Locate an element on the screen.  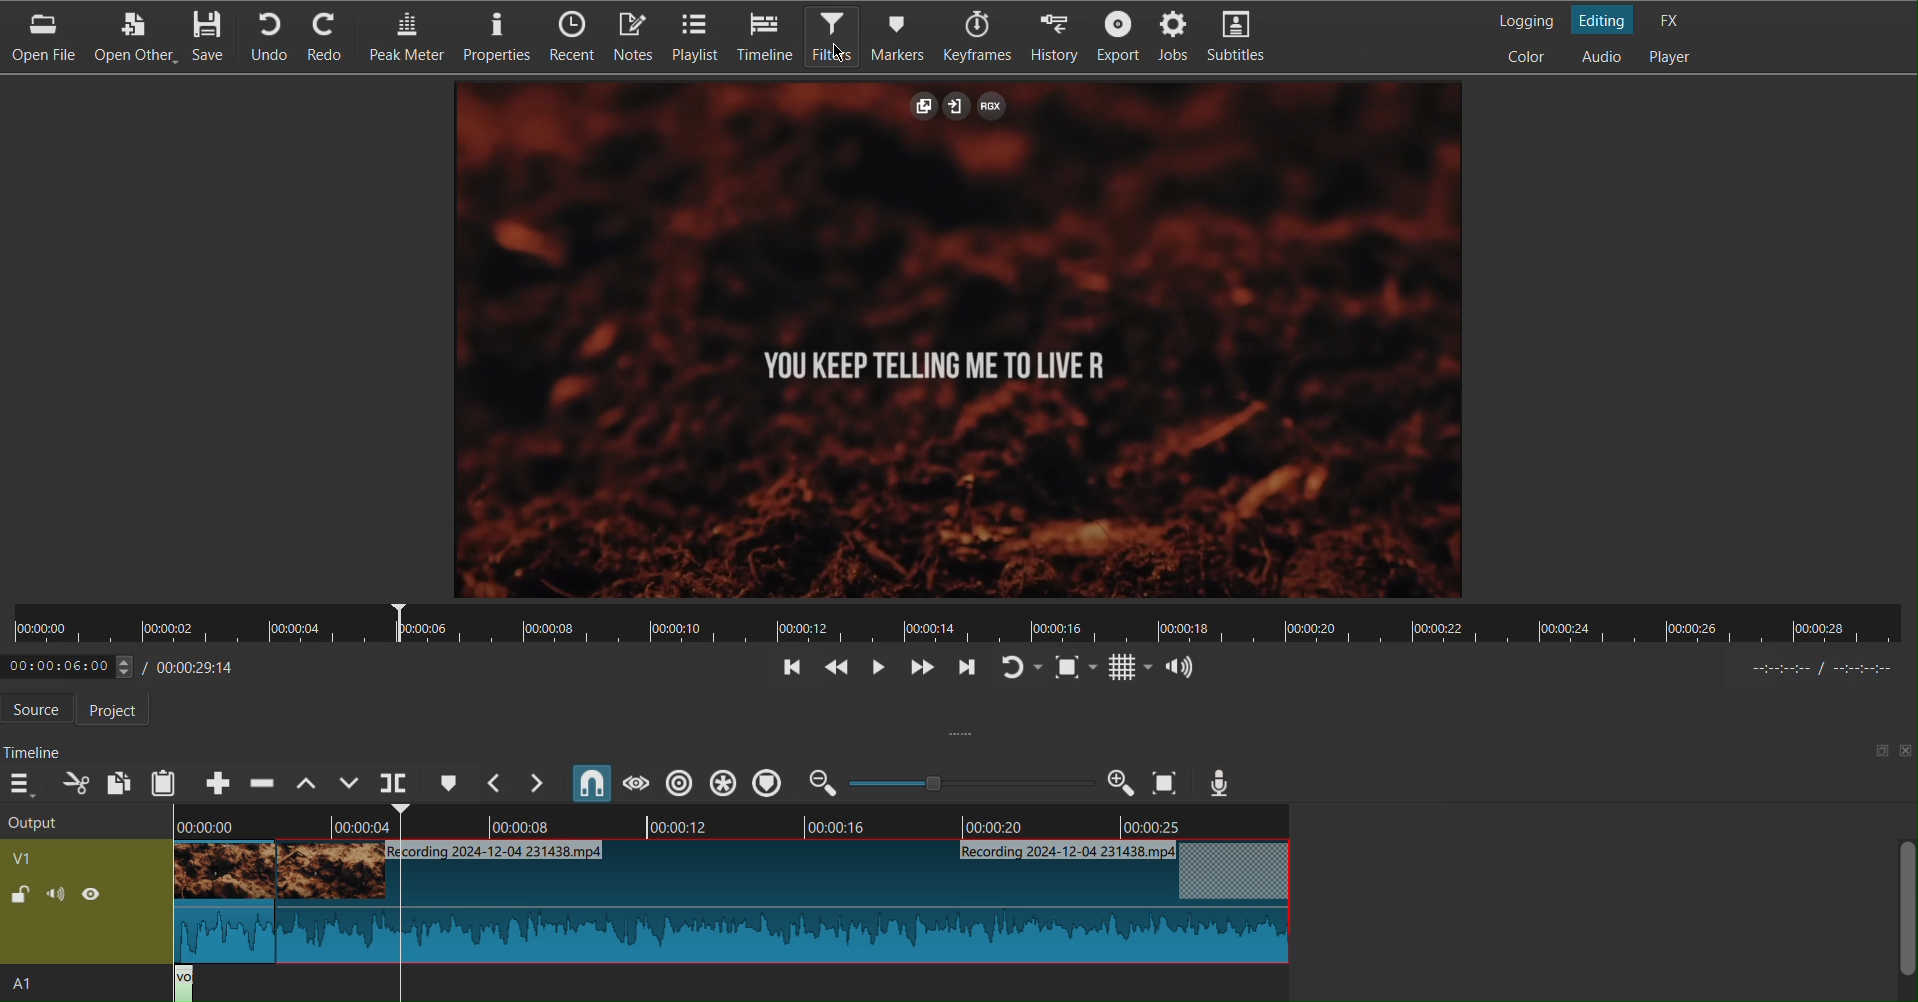
Lift is located at coordinates (303, 783).